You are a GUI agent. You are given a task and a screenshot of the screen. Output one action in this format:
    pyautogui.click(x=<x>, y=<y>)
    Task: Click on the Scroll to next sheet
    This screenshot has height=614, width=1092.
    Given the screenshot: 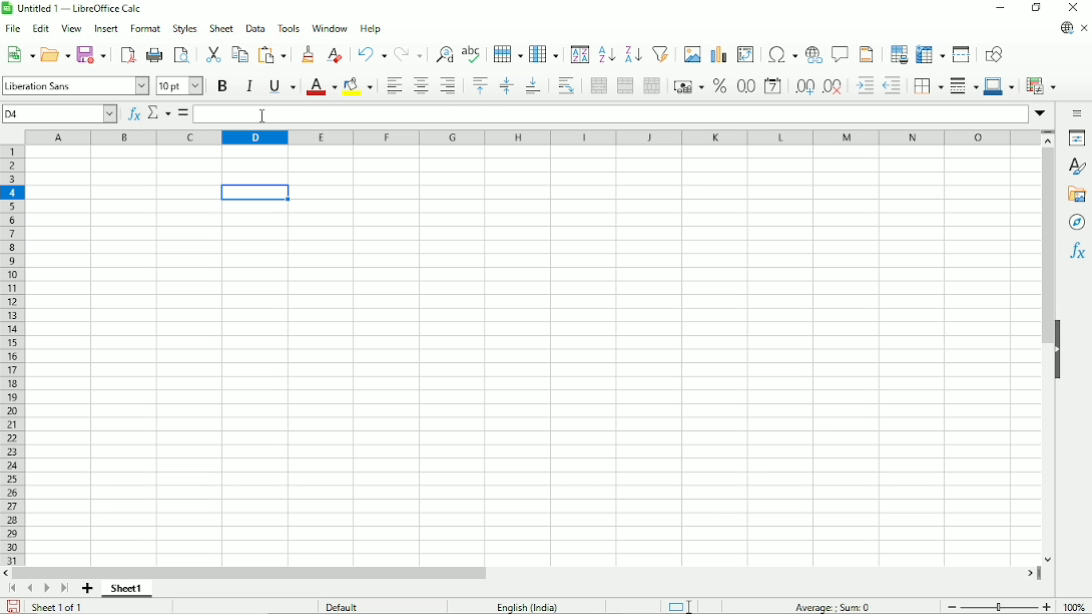 What is the action you would take?
    pyautogui.click(x=46, y=589)
    